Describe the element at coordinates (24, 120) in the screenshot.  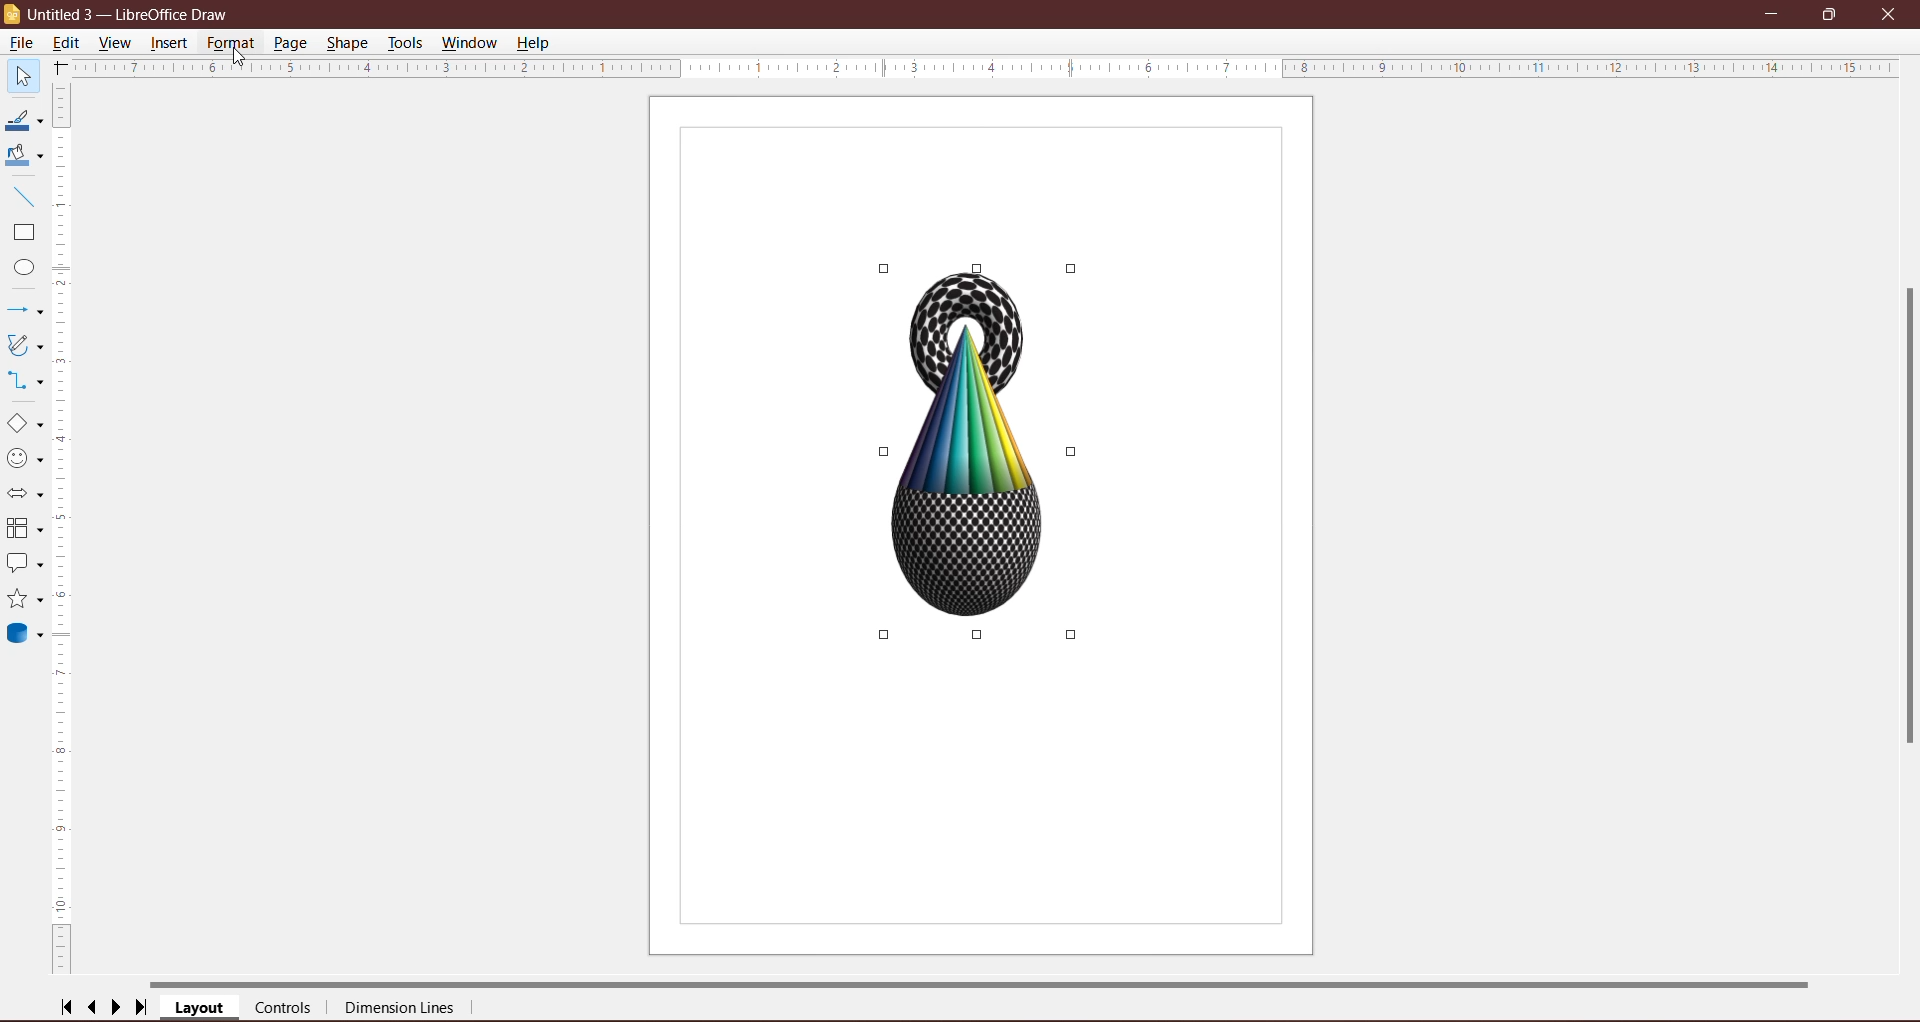
I see `Line Color` at that location.